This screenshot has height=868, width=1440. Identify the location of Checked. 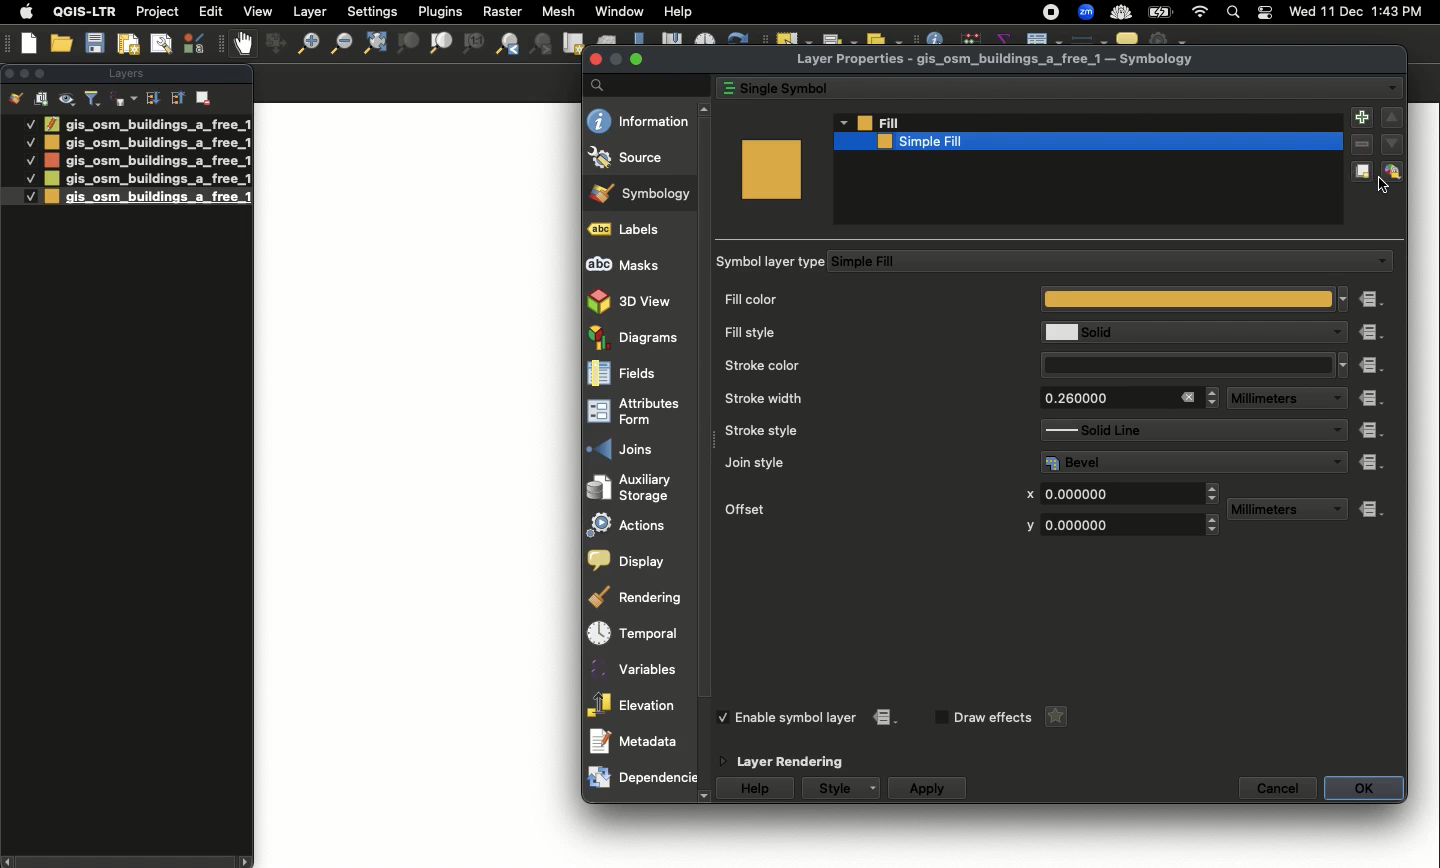
(29, 141).